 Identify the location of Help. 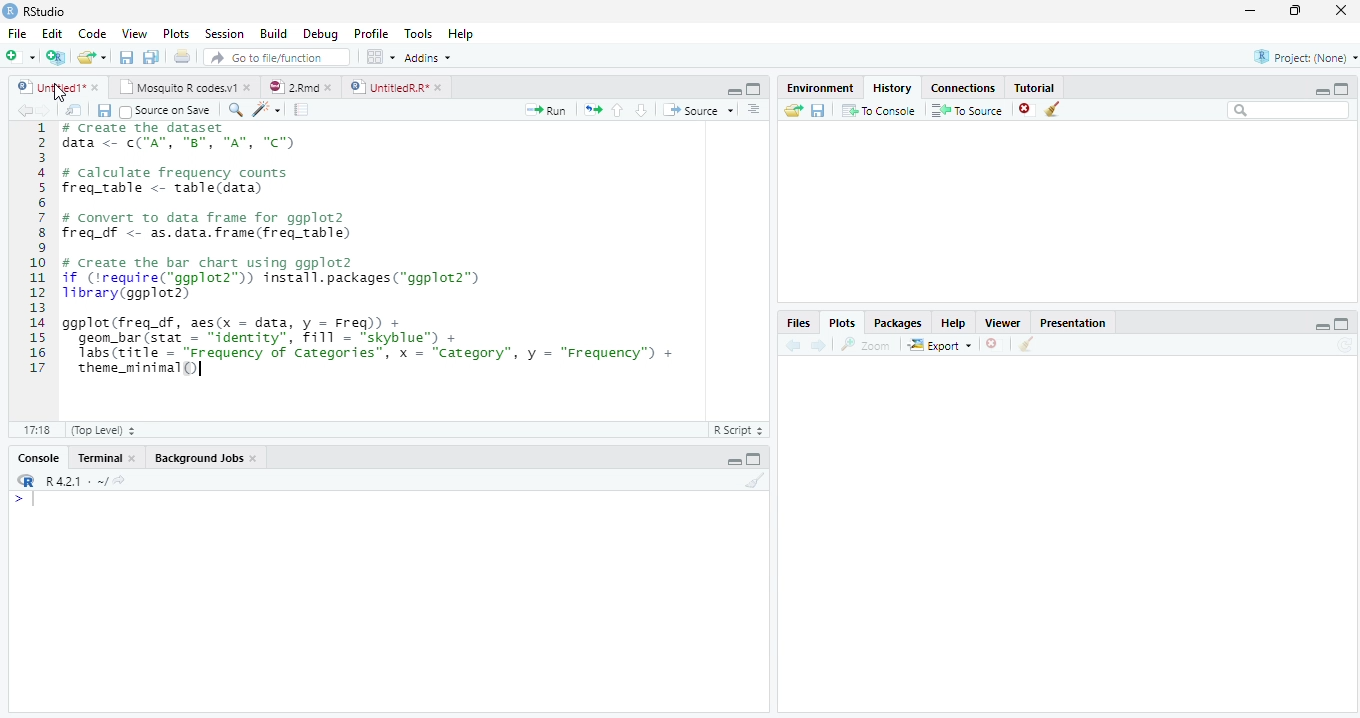
(462, 33).